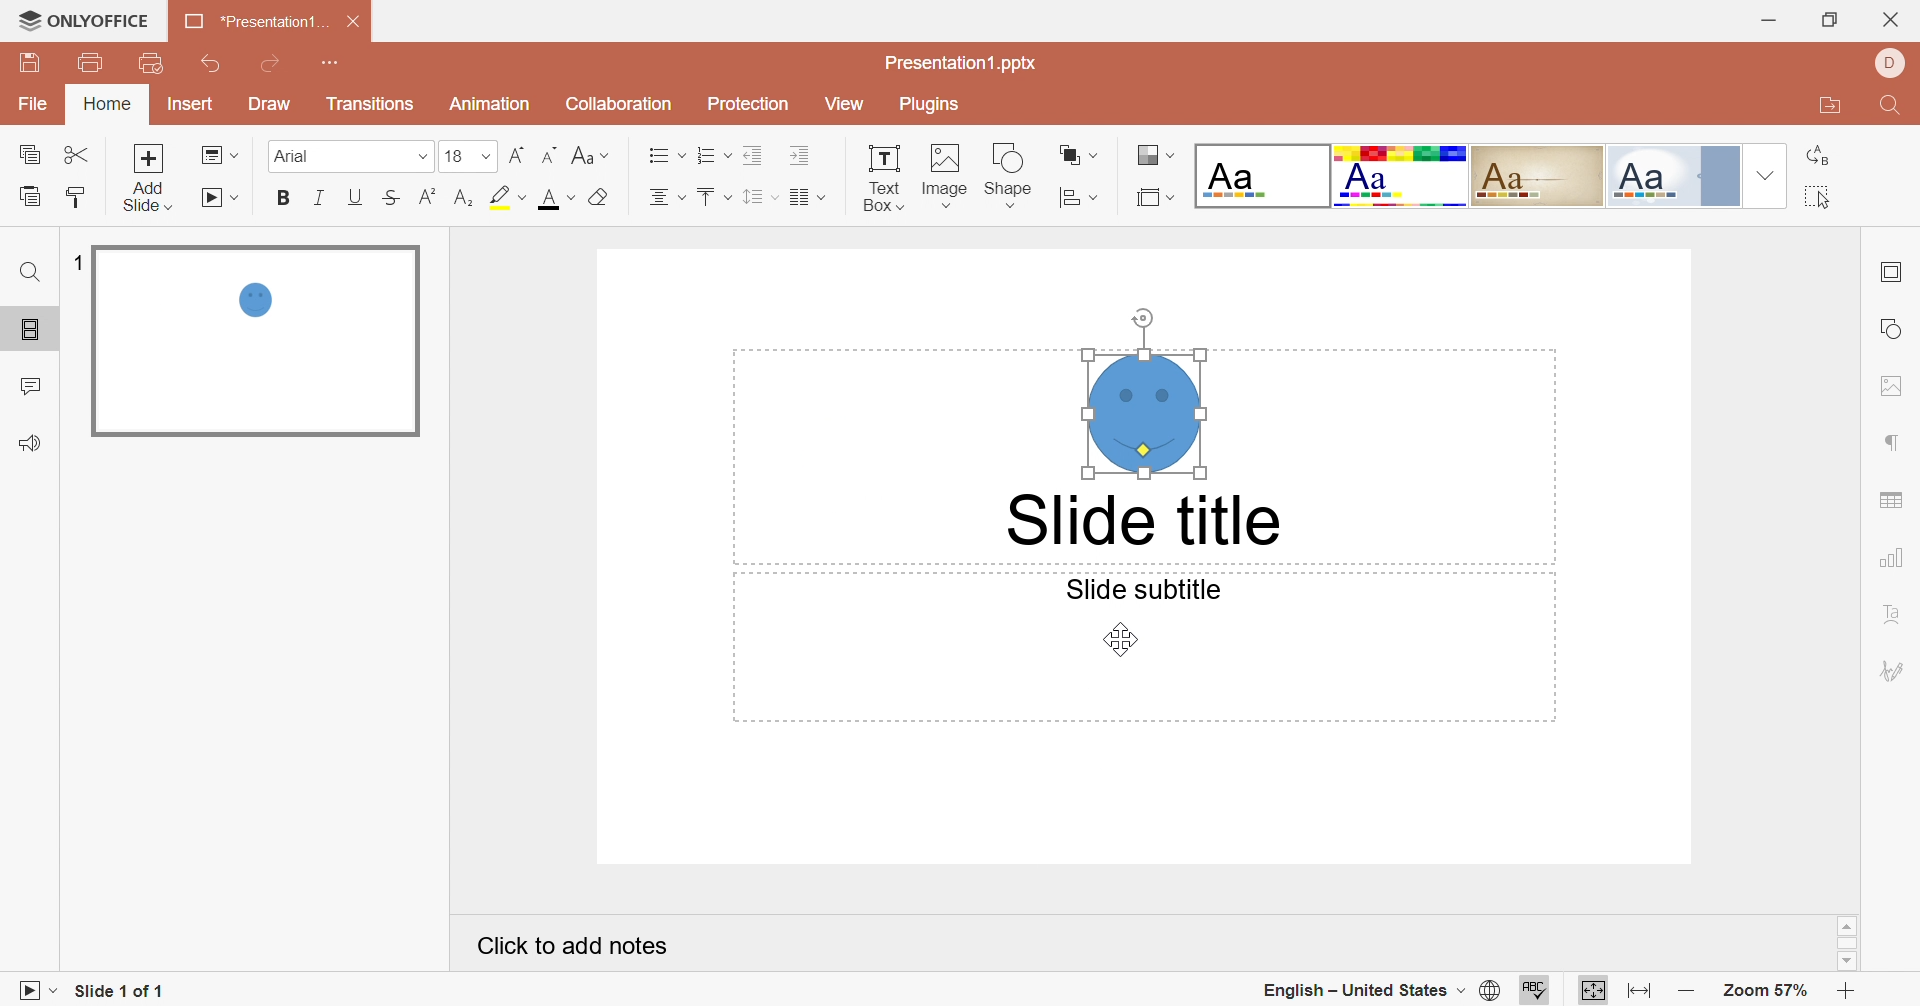  I want to click on Blank, so click(1262, 176).